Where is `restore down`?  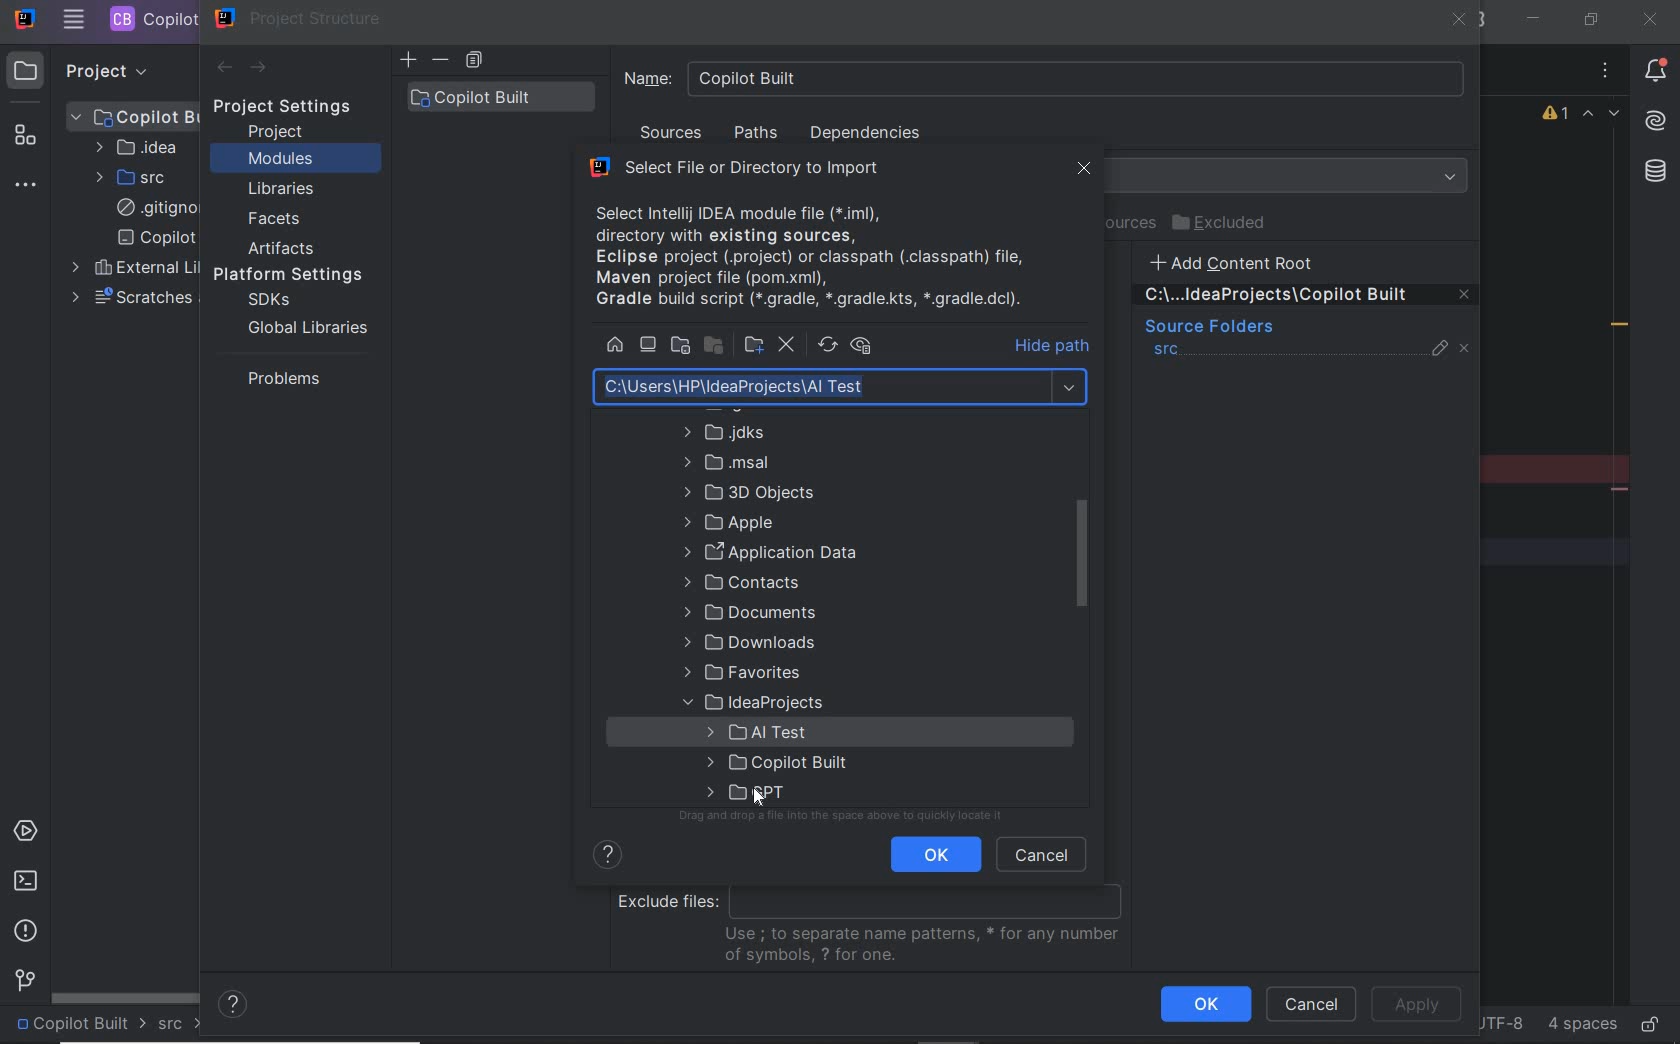 restore down is located at coordinates (1589, 19).